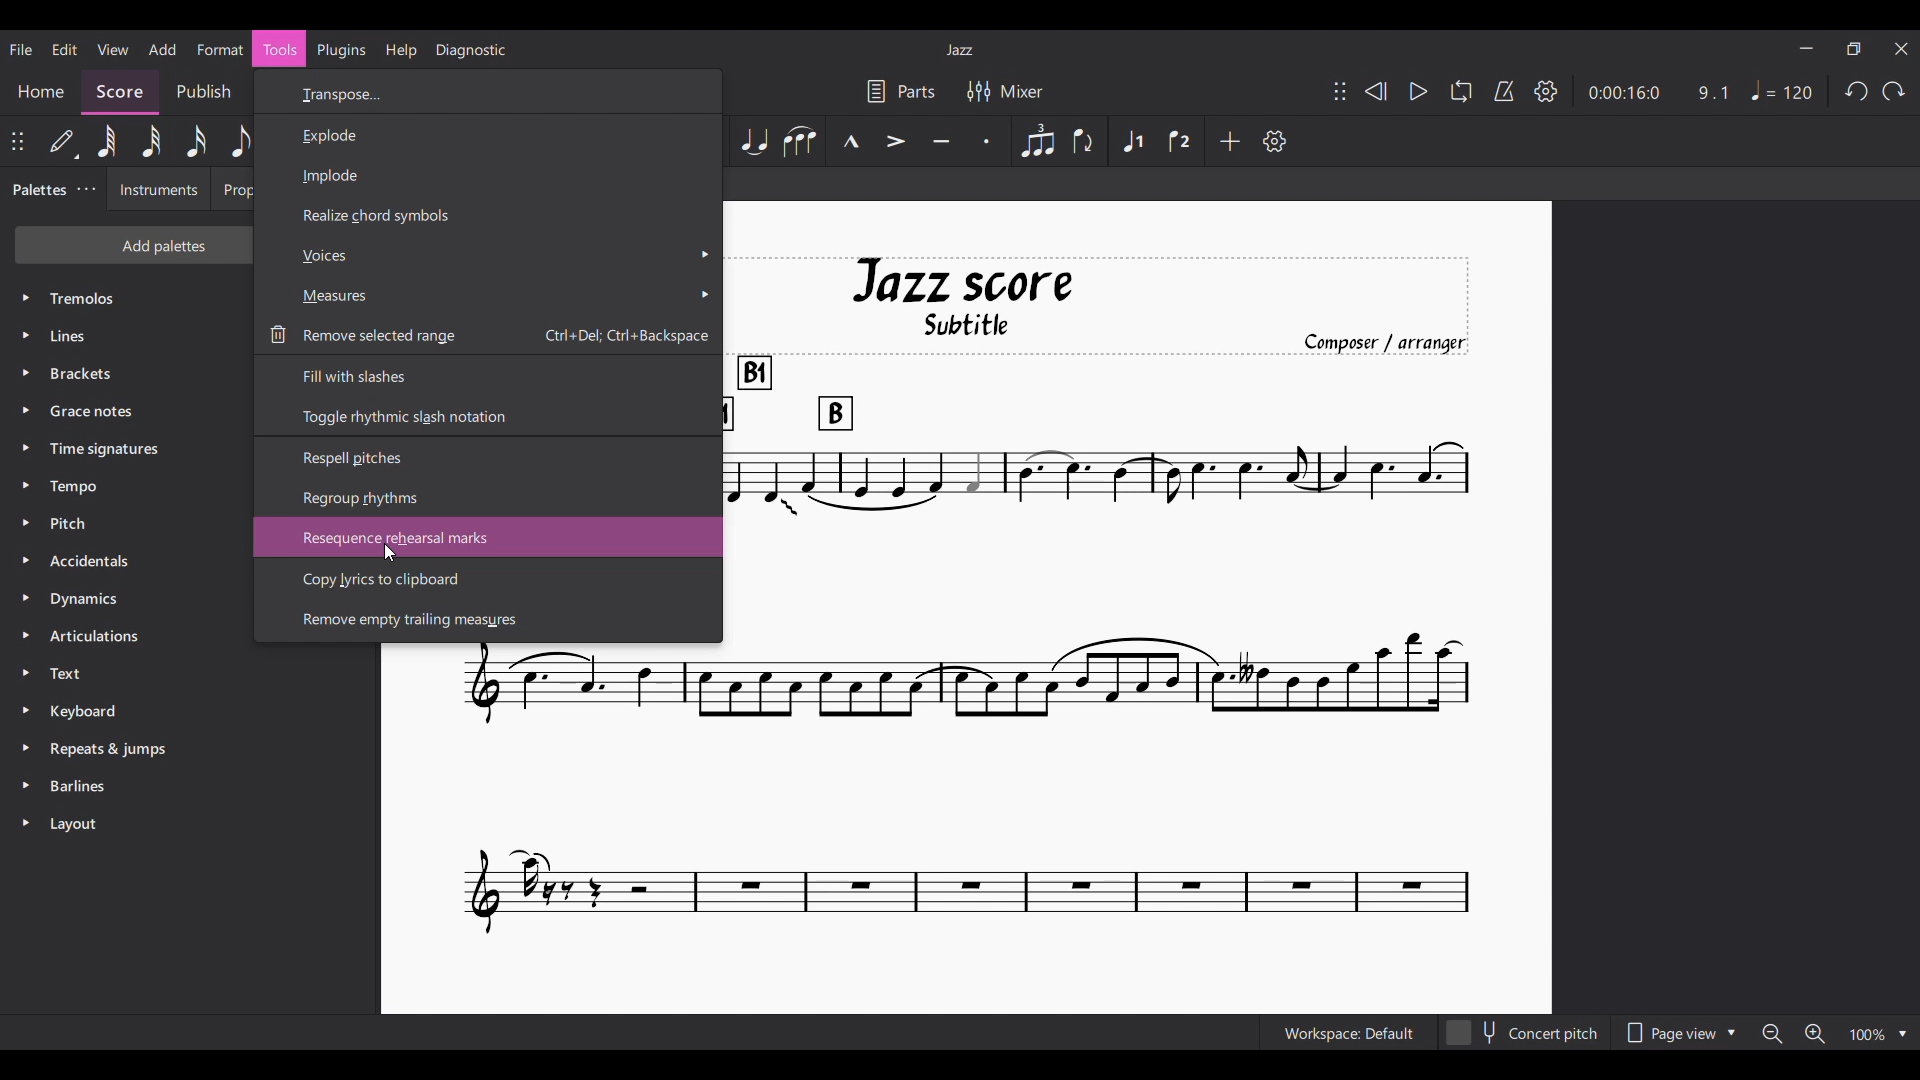 The width and height of the screenshot is (1920, 1080). Describe the element at coordinates (113, 49) in the screenshot. I see `View menu` at that location.